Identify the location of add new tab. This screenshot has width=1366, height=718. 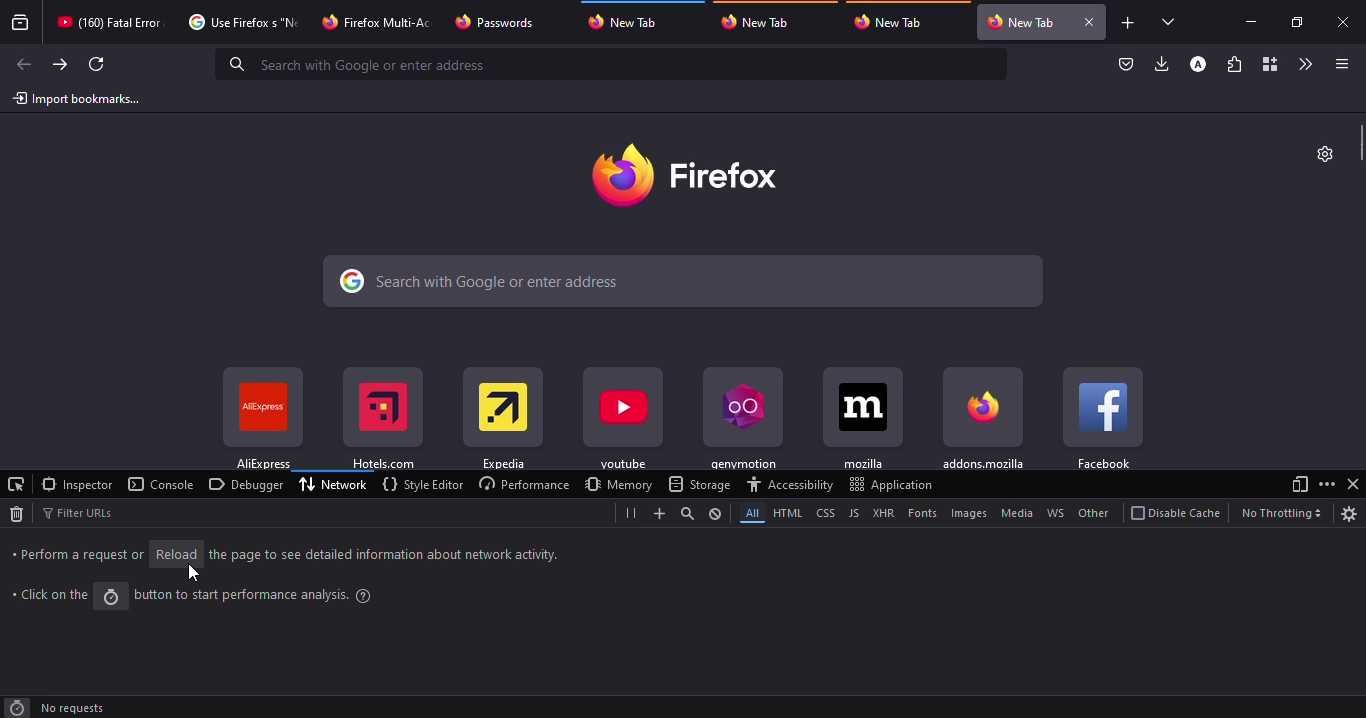
(1128, 23).